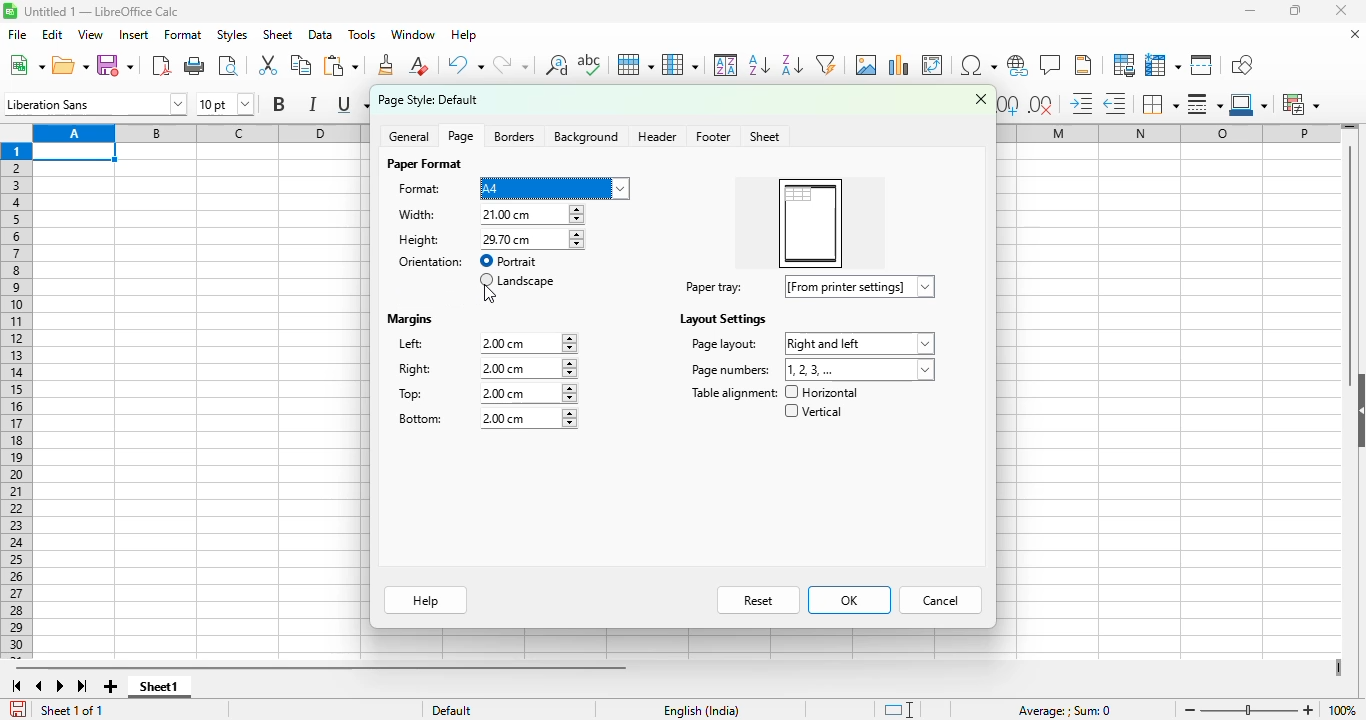  I want to click on [from printer settings], so click(861, 286).